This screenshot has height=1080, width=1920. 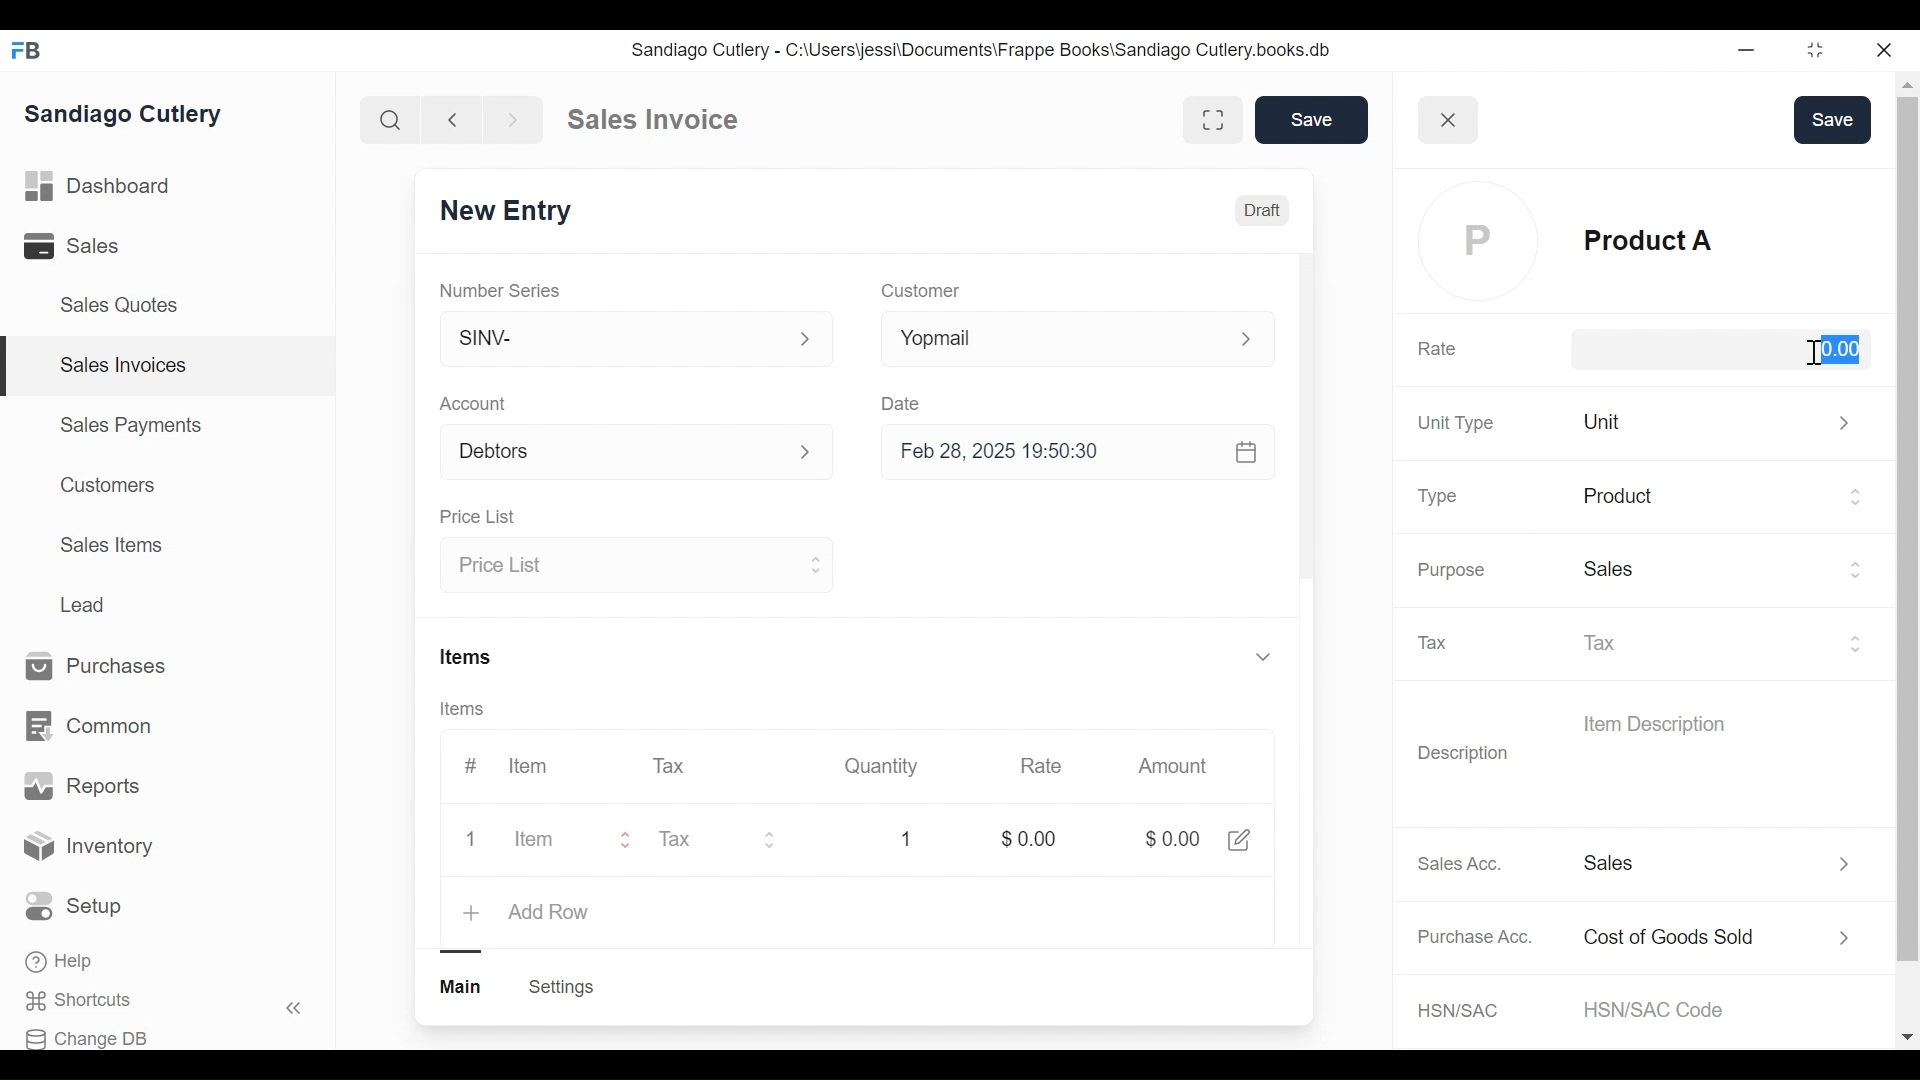 What do you see at coordinates (979, 49) in the screenshot?
I see `Sandiago Cutlery - C:\Users\jessi\Documents\Frappe Books\Sandiago Cutlery.books.db` at bounding box center [979, 49].